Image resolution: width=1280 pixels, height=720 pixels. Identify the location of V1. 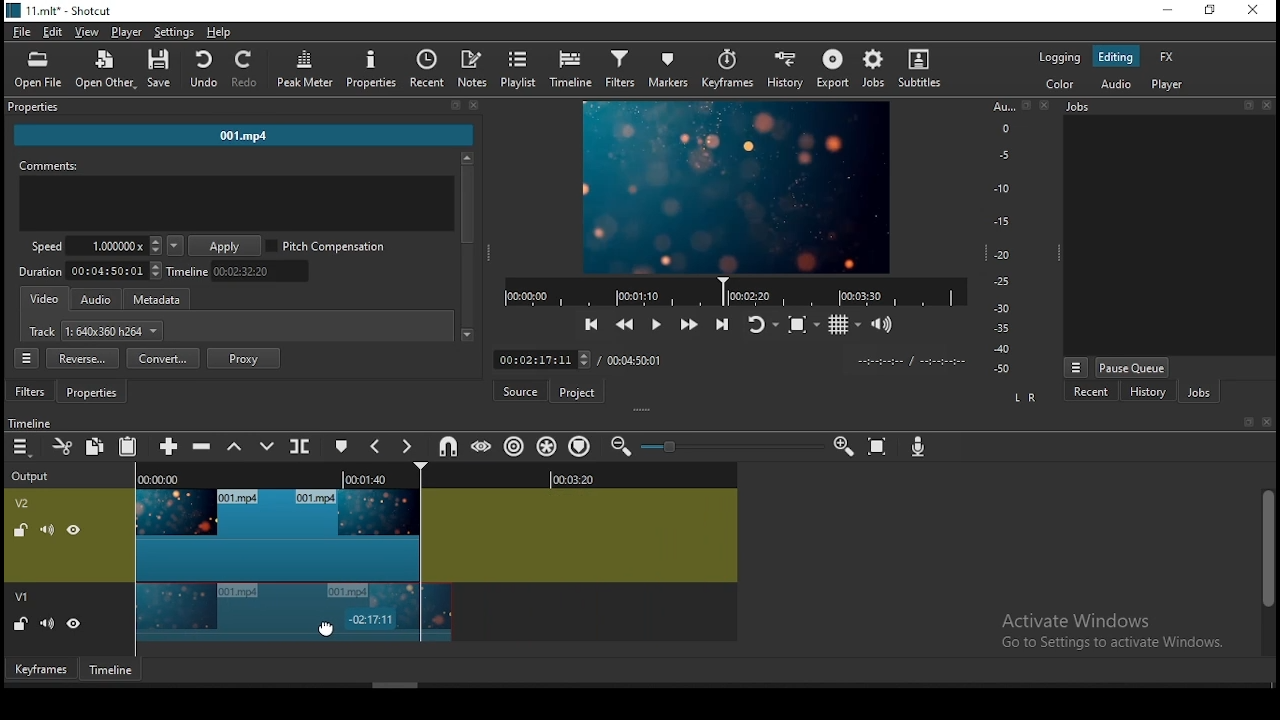
(24, 598).